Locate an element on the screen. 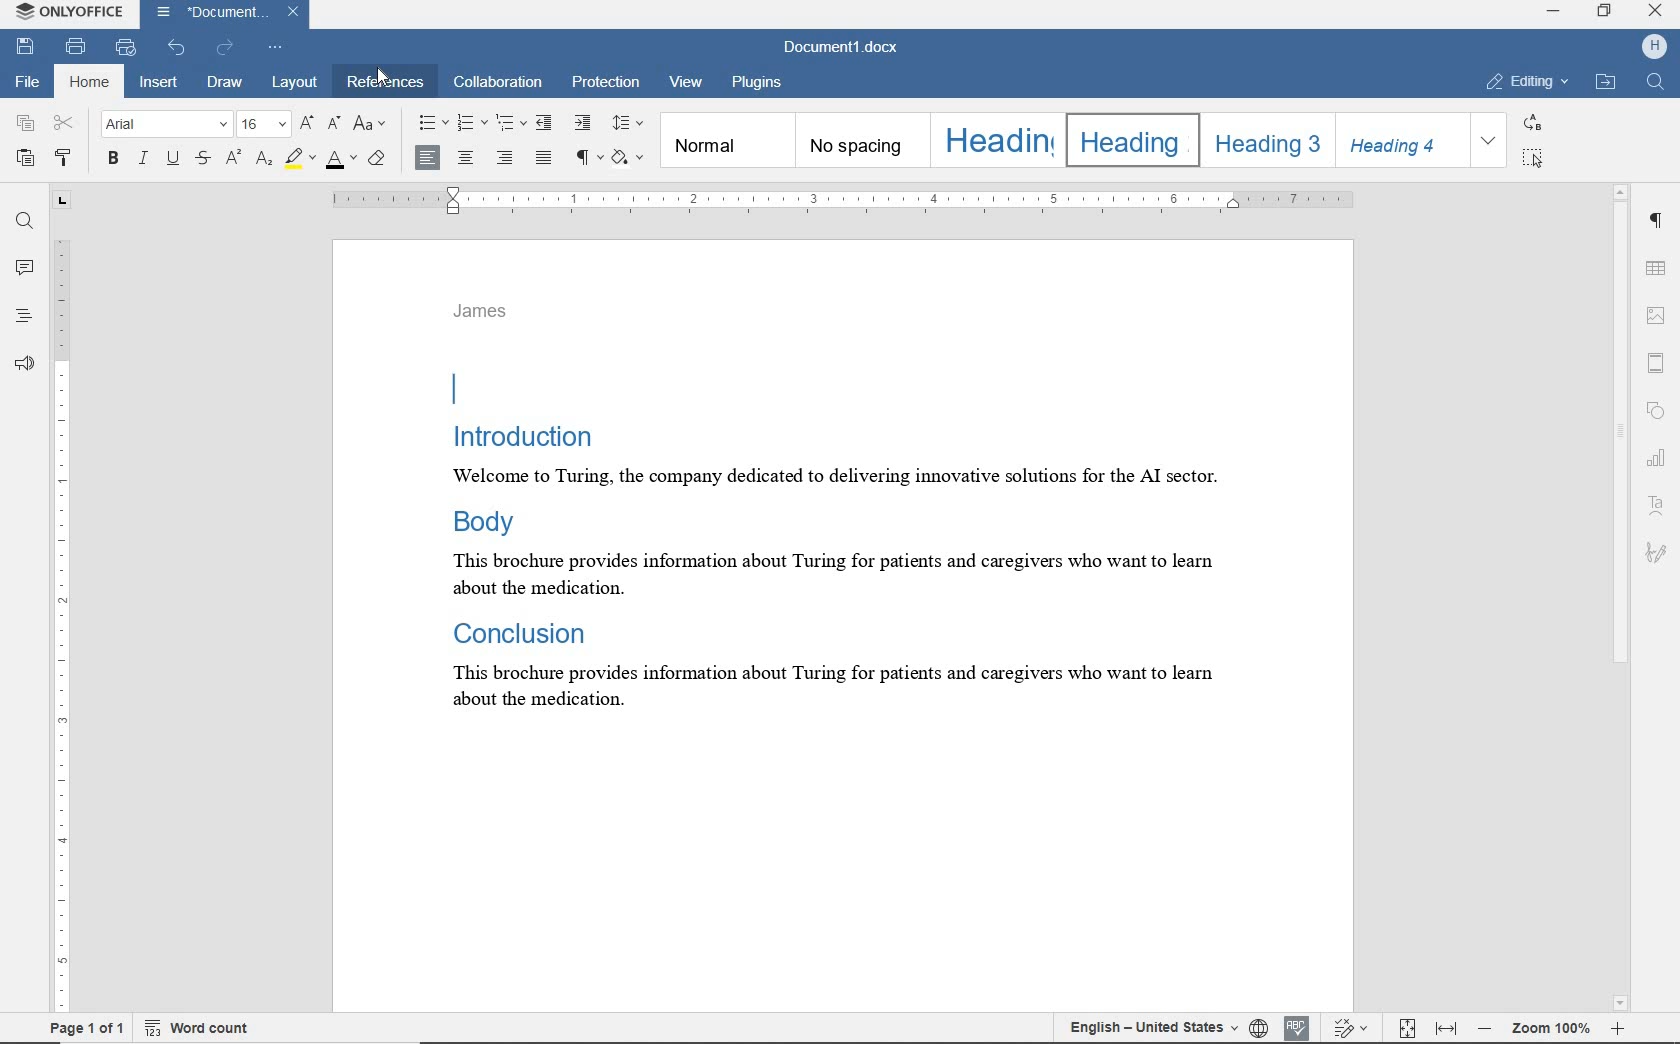 This screenshot has height=1044, width=1680. collaboration is located at coordinates (497, 82).